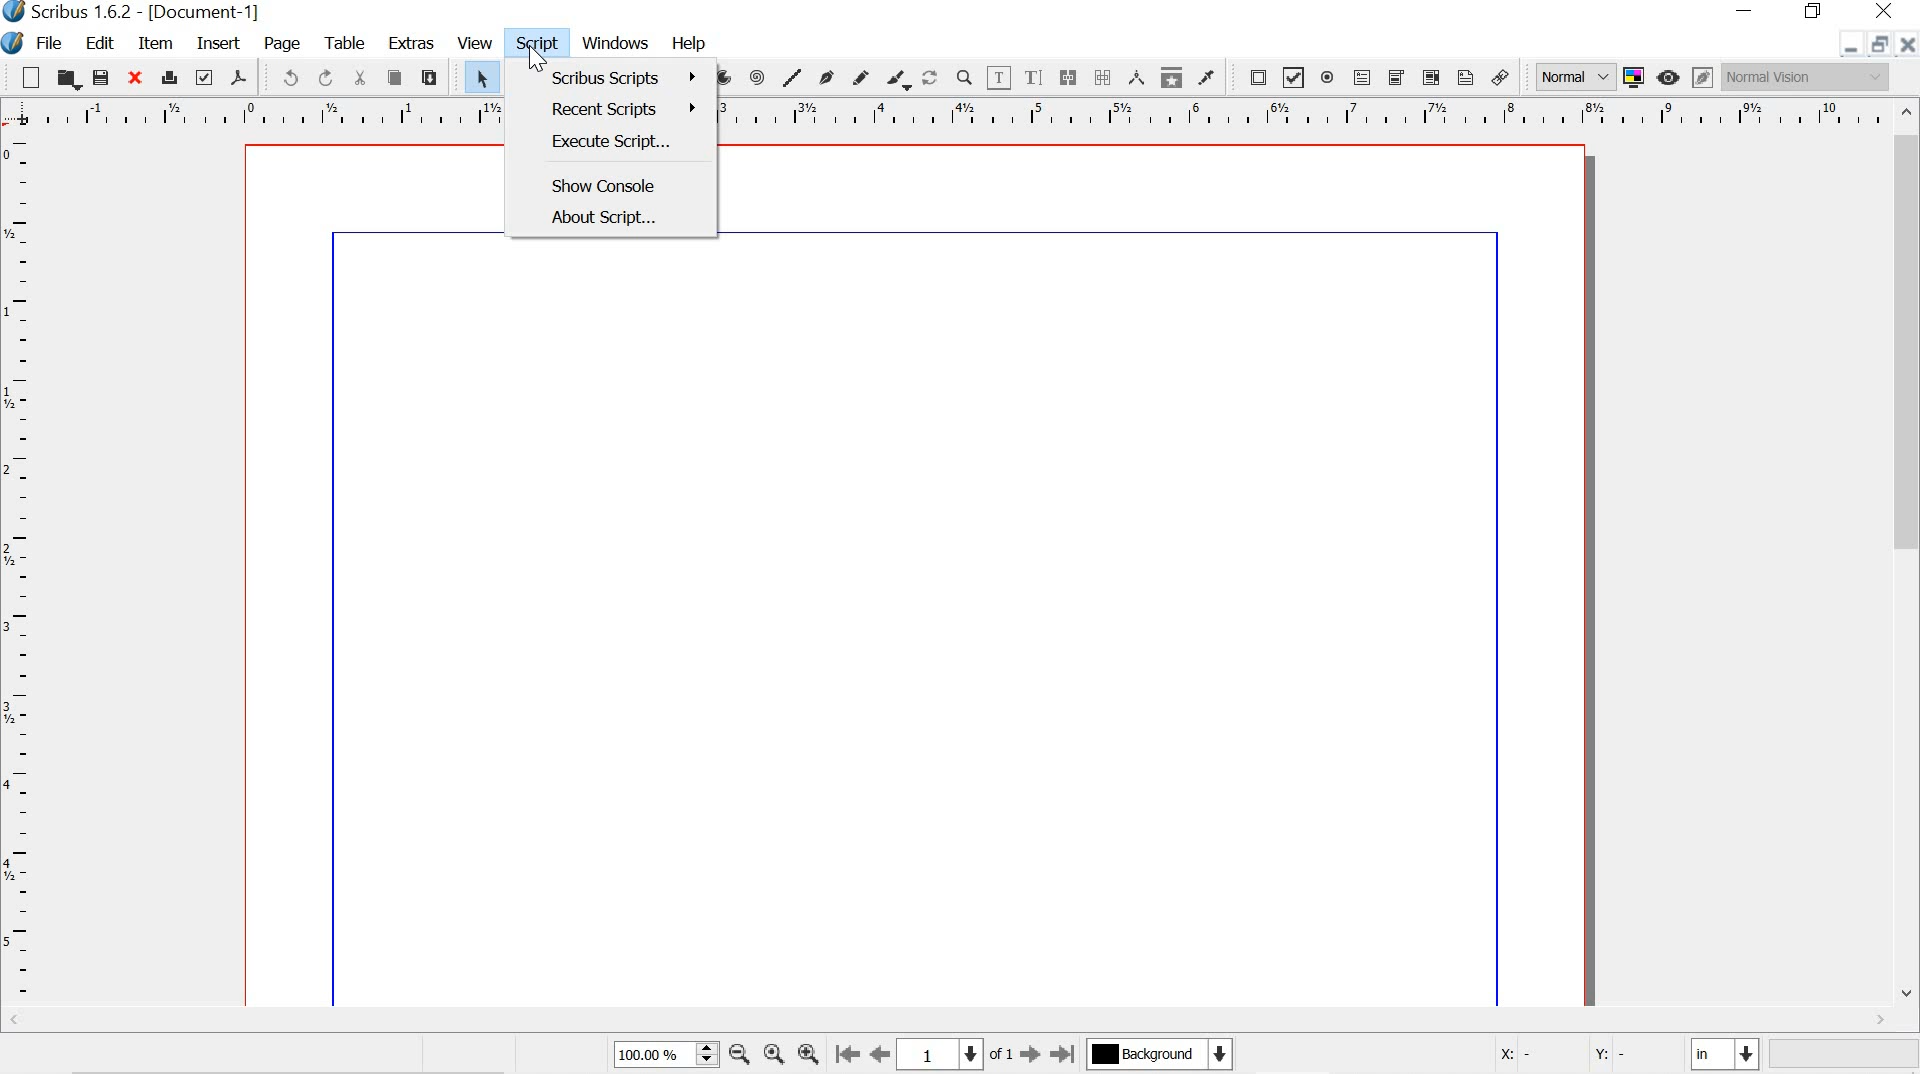 The width and height of the screenshot is (1920, 1074). What do you see at coordinates (1293, 79) in the screenshot?
I see `pdf check box` at bounding box center [1293, 79].